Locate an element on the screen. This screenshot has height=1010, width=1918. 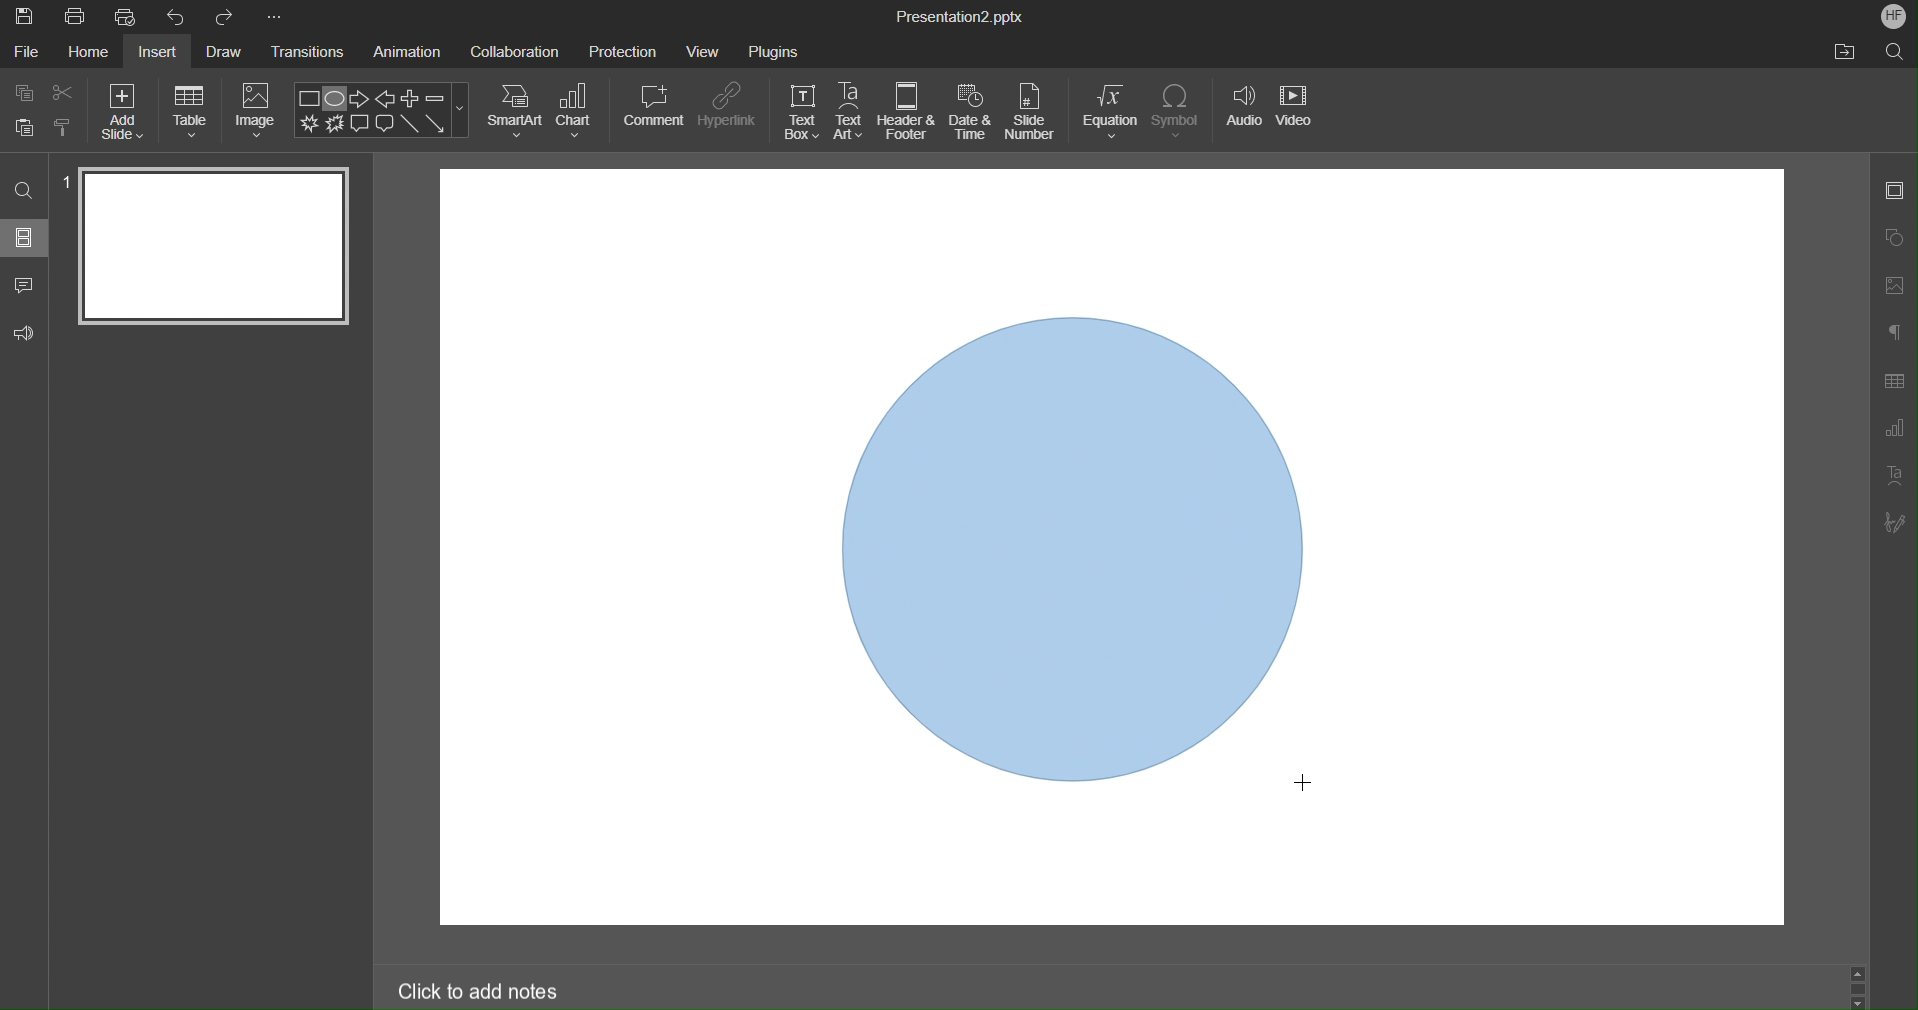
Shape Settings is located at coordinates (1896, 236).